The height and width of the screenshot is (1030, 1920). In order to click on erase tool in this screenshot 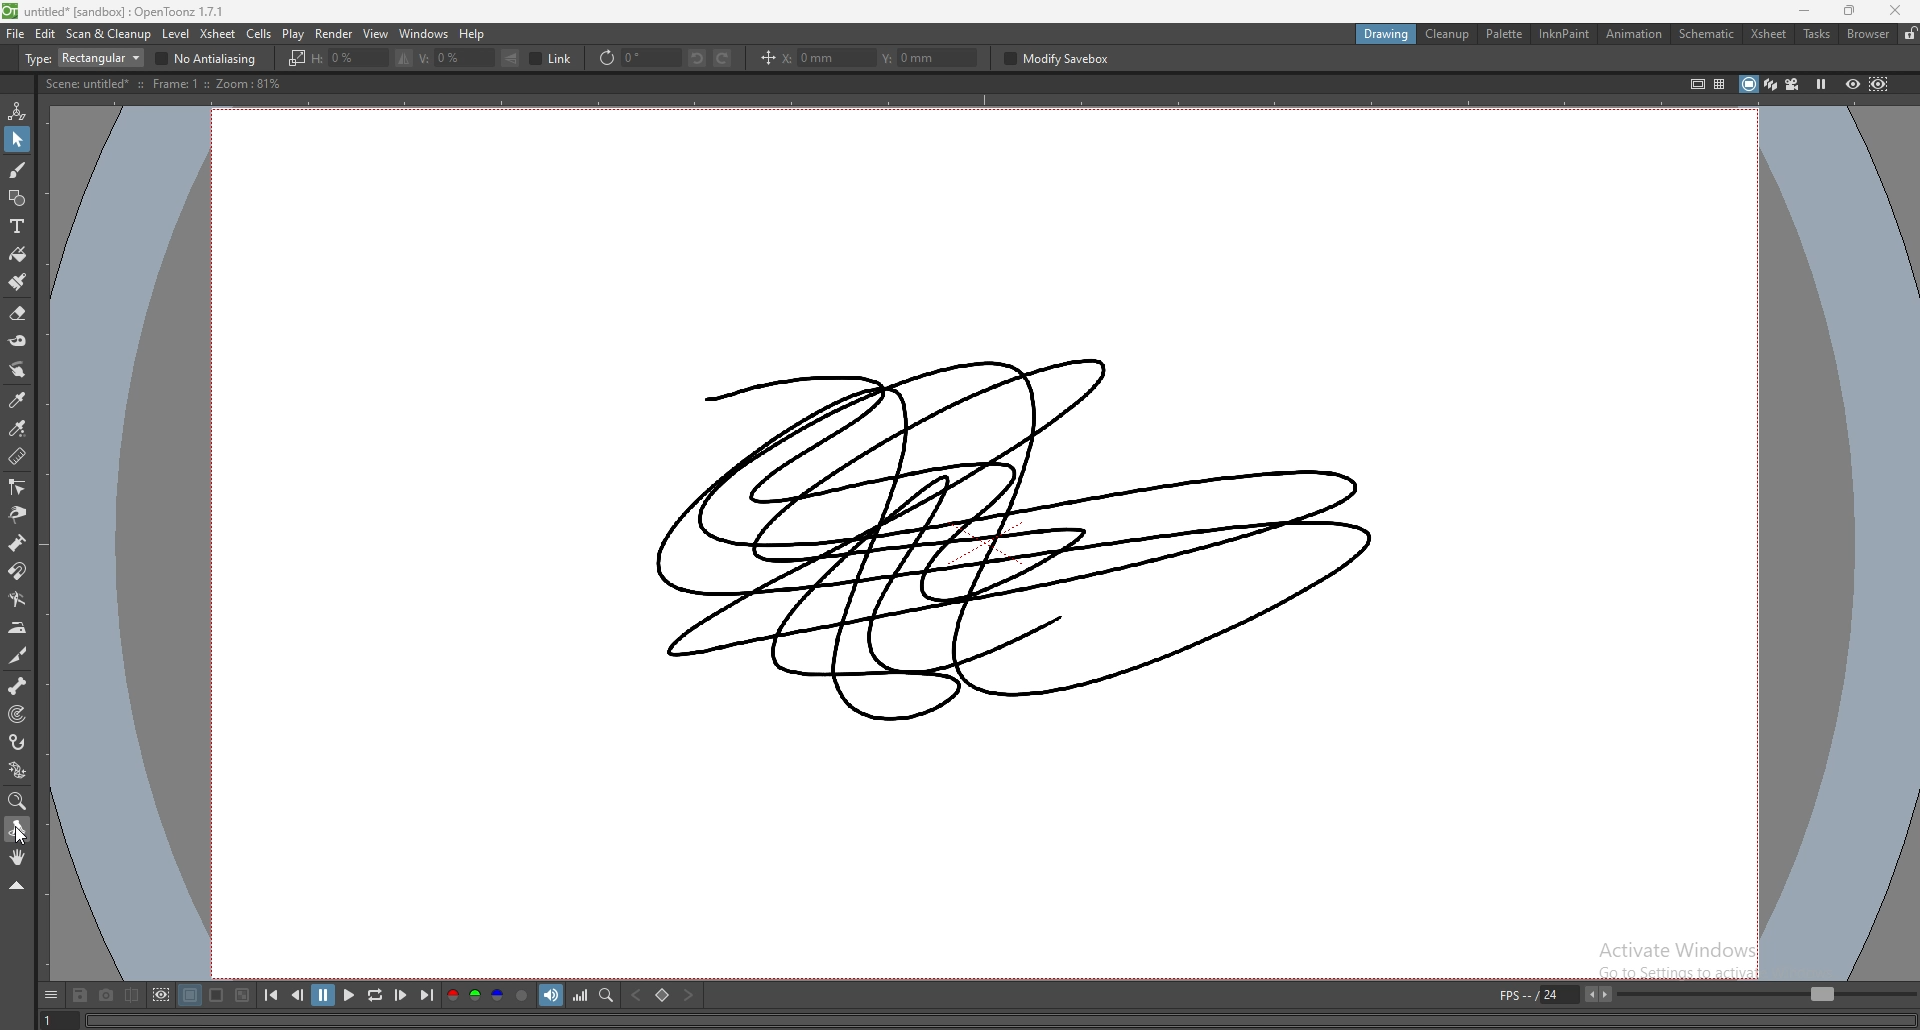, I will do `click(19, 312)`.